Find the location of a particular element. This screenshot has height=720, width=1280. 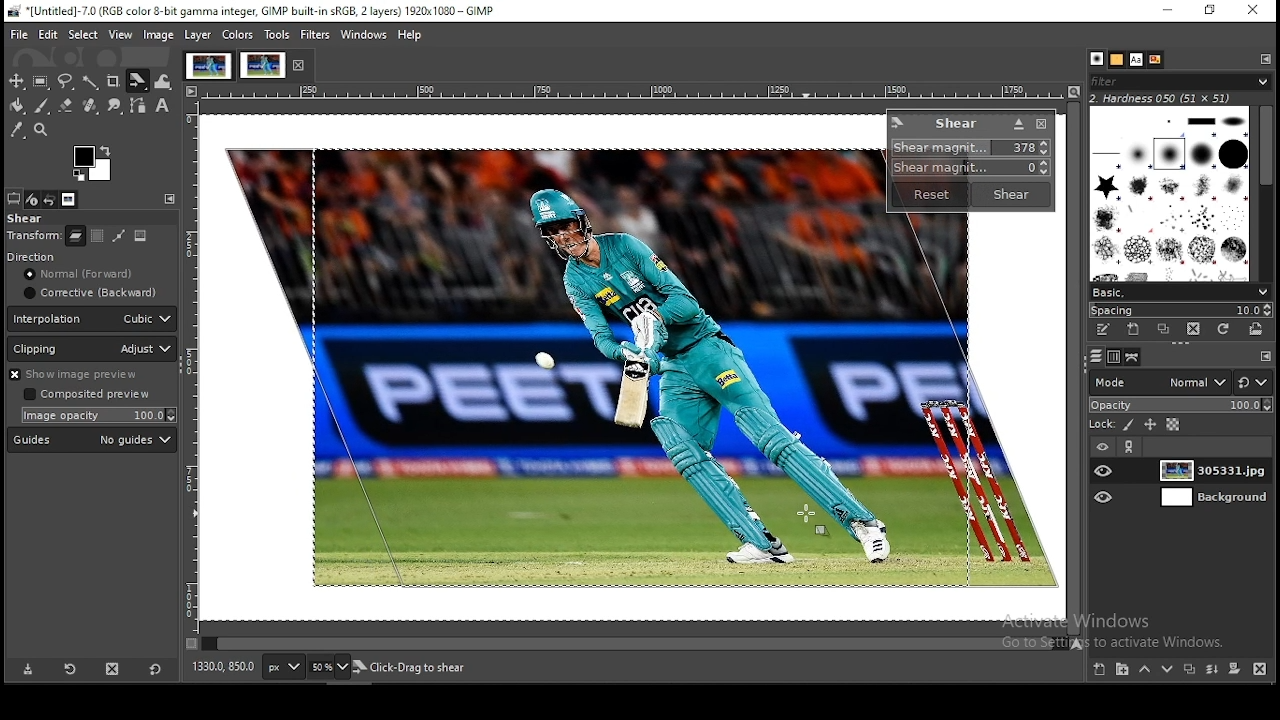

filters is located at coordinates (314, 35).